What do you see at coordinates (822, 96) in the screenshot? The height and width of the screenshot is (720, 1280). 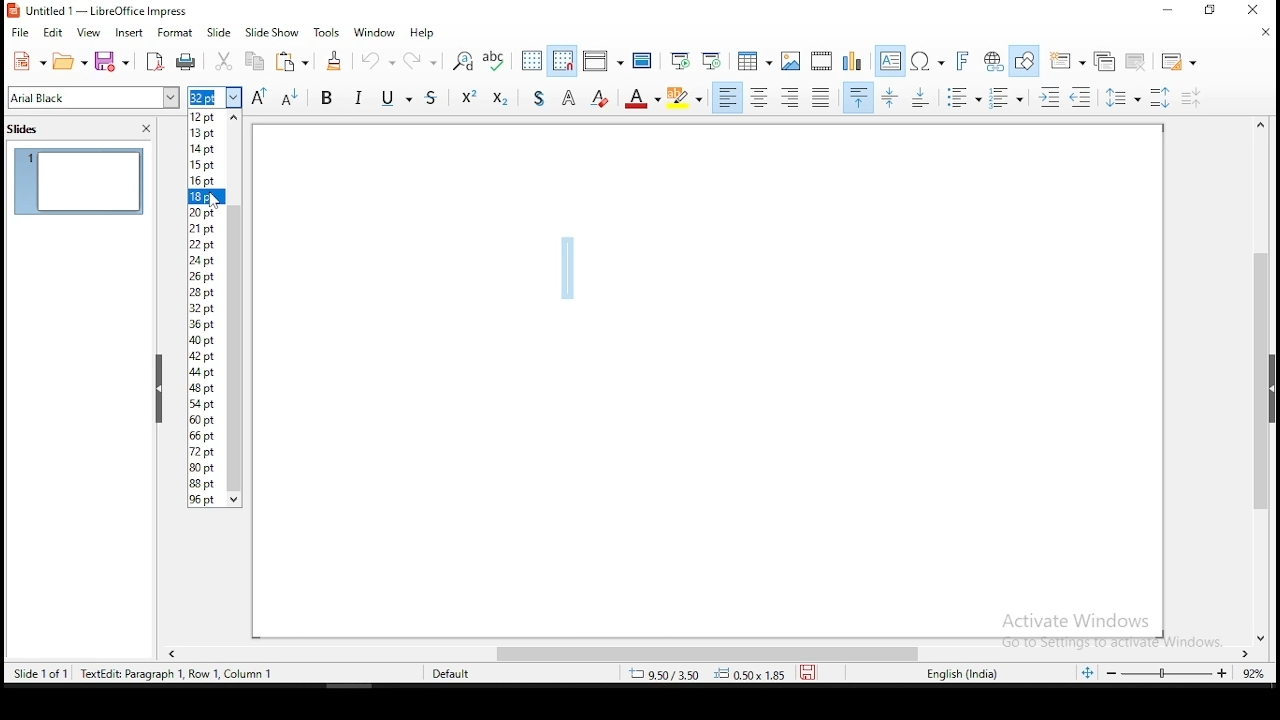 I see `Justified` at bounding box center [822, 96].